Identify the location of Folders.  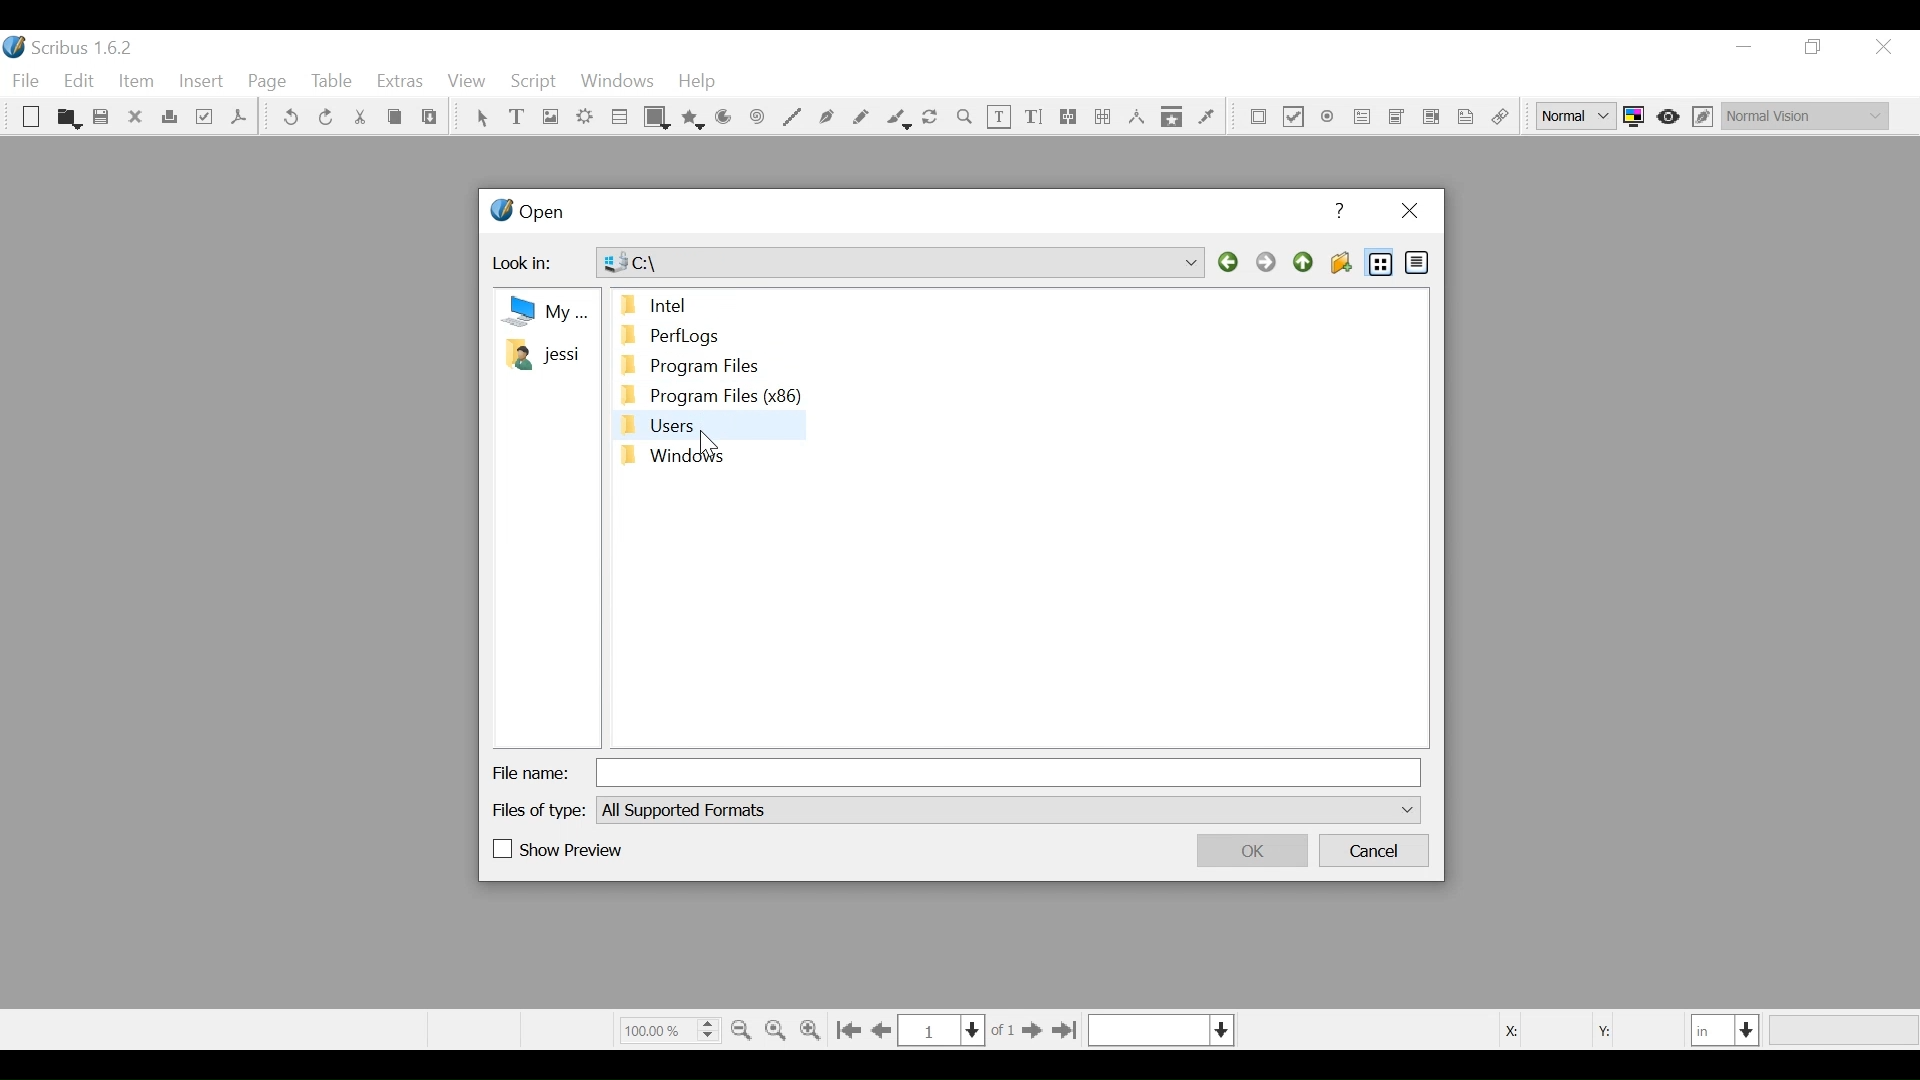
(707, 383).